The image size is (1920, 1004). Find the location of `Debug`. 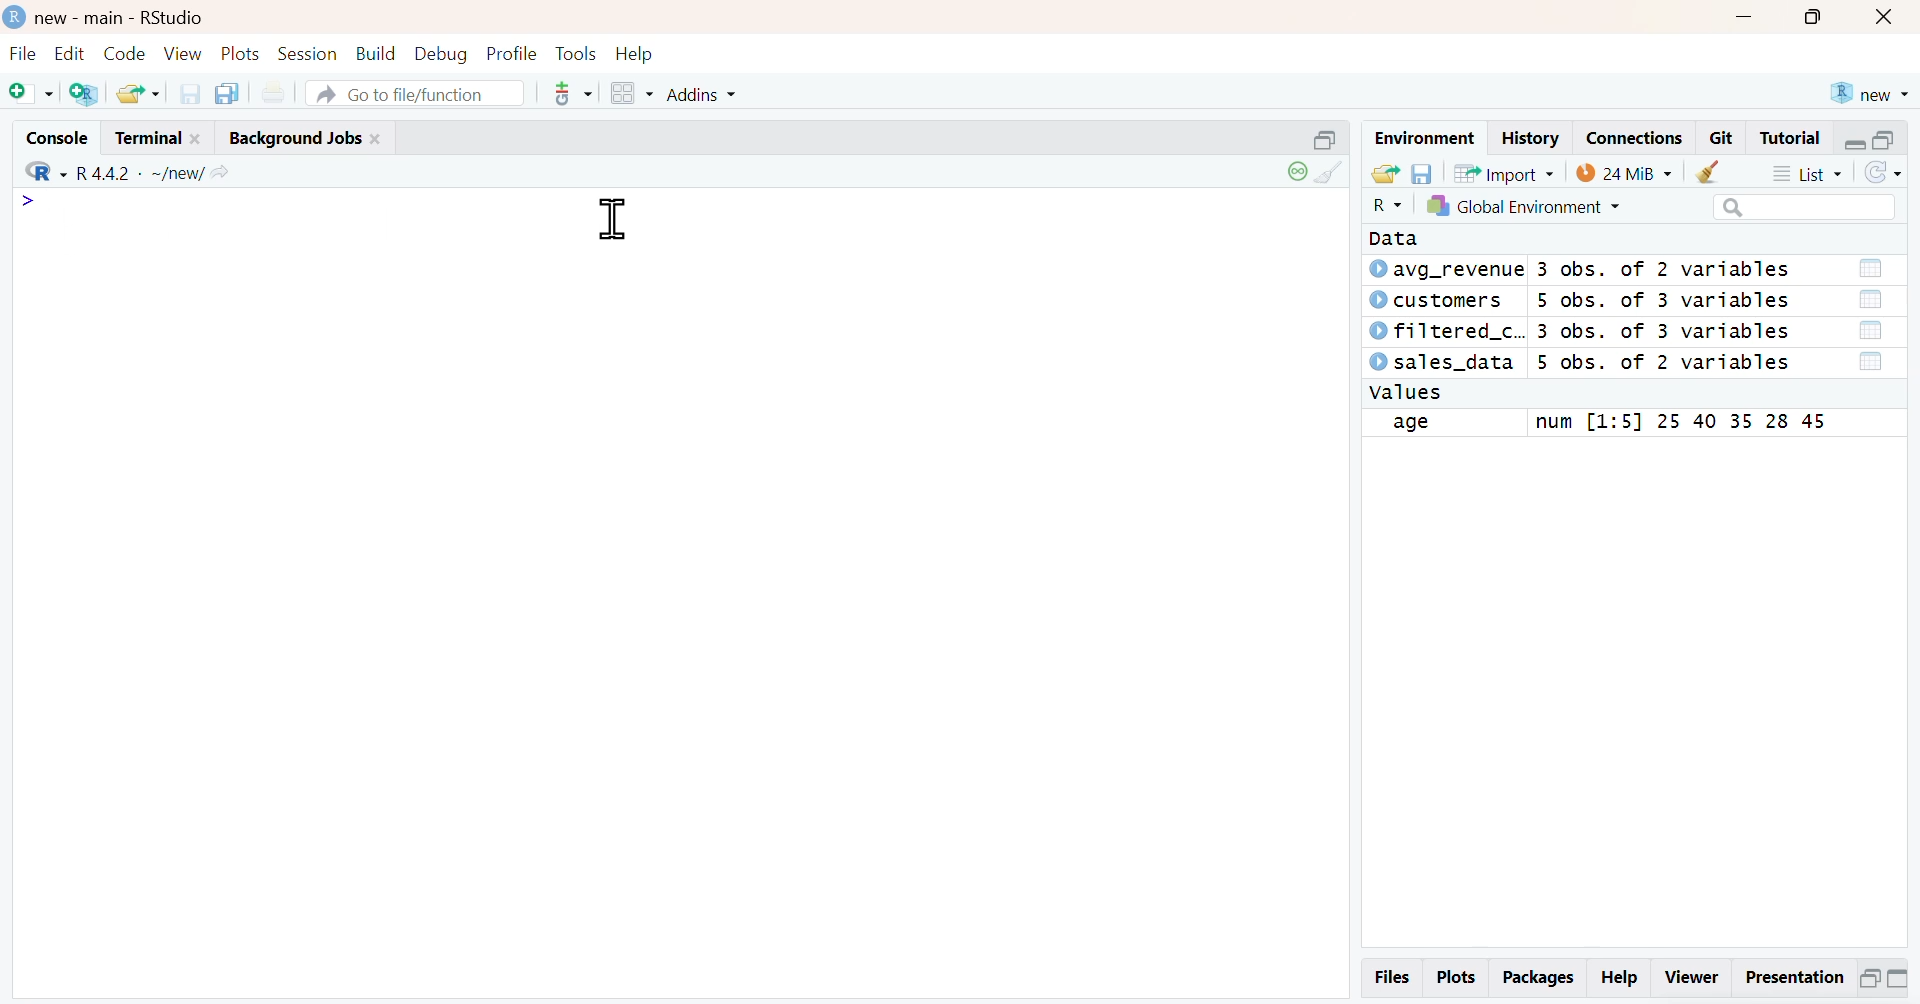

Debug is located at coordinates (440, 54).